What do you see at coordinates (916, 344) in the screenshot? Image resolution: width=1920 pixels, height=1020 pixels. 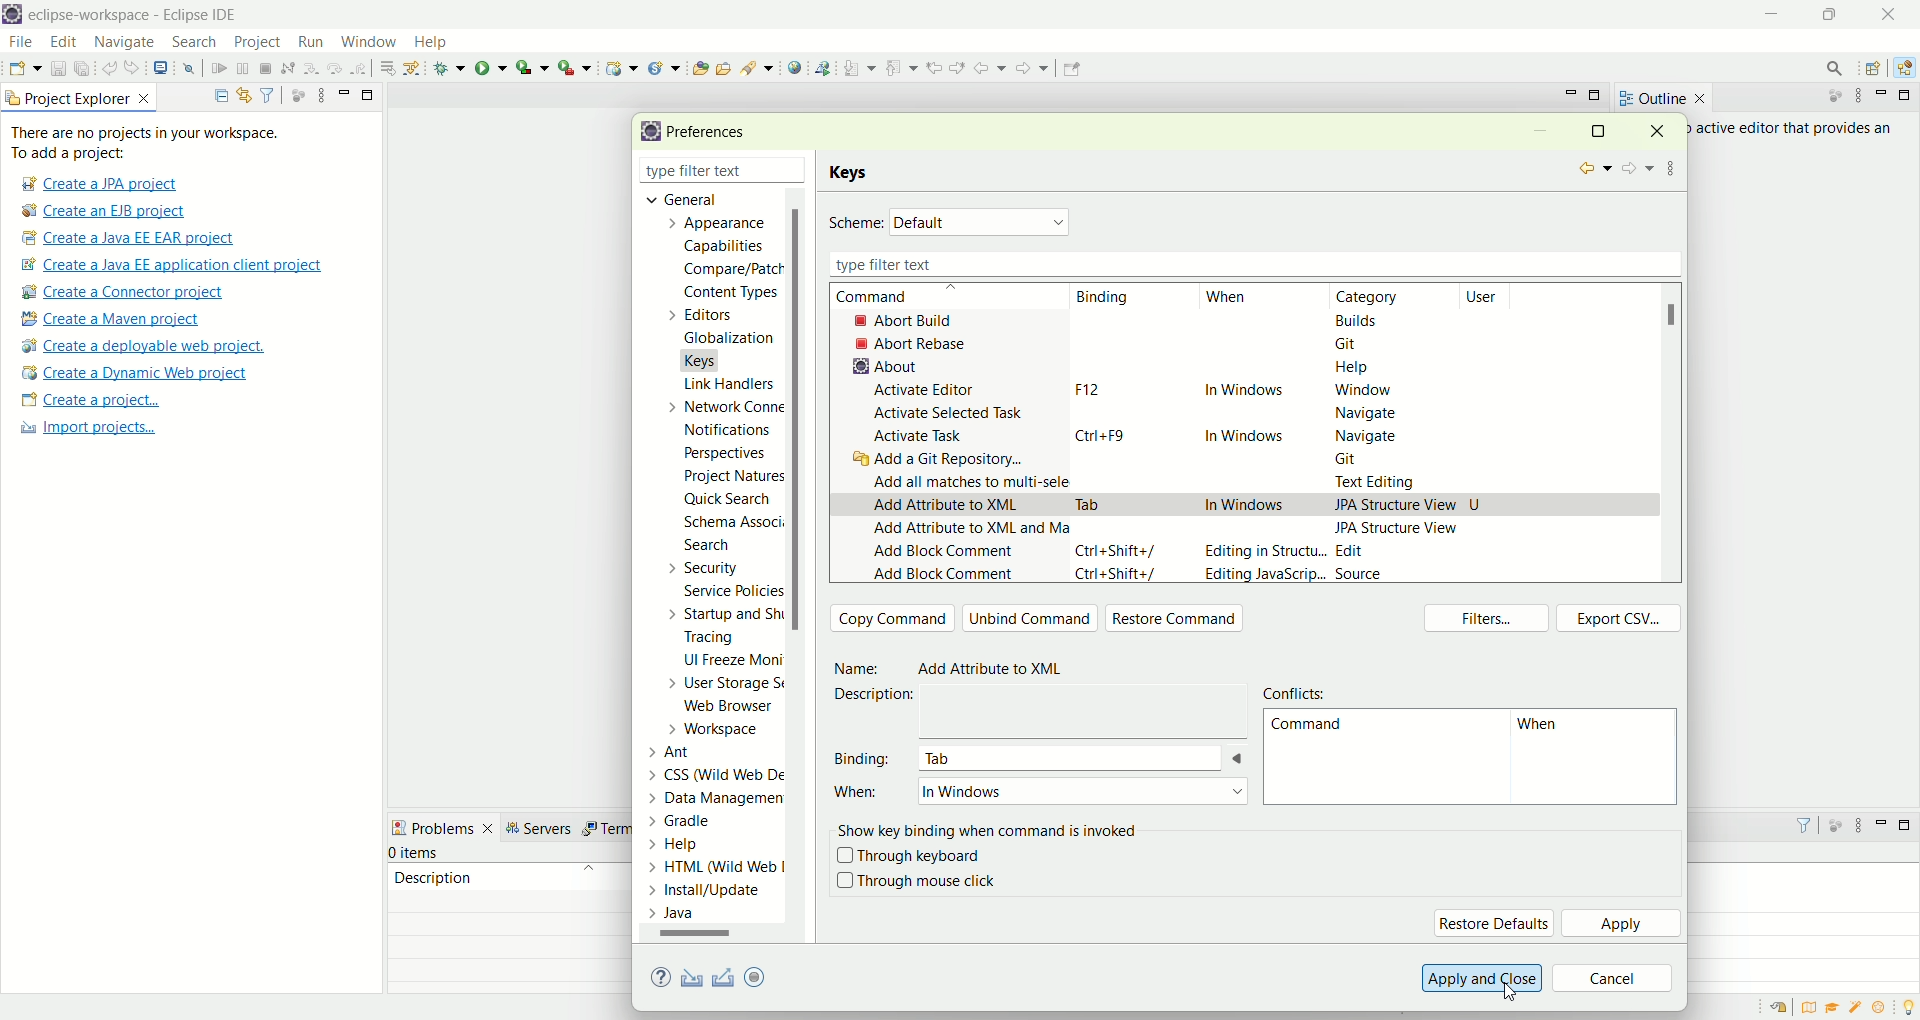 I see `abort rebase` at bounding box center [916, 344].